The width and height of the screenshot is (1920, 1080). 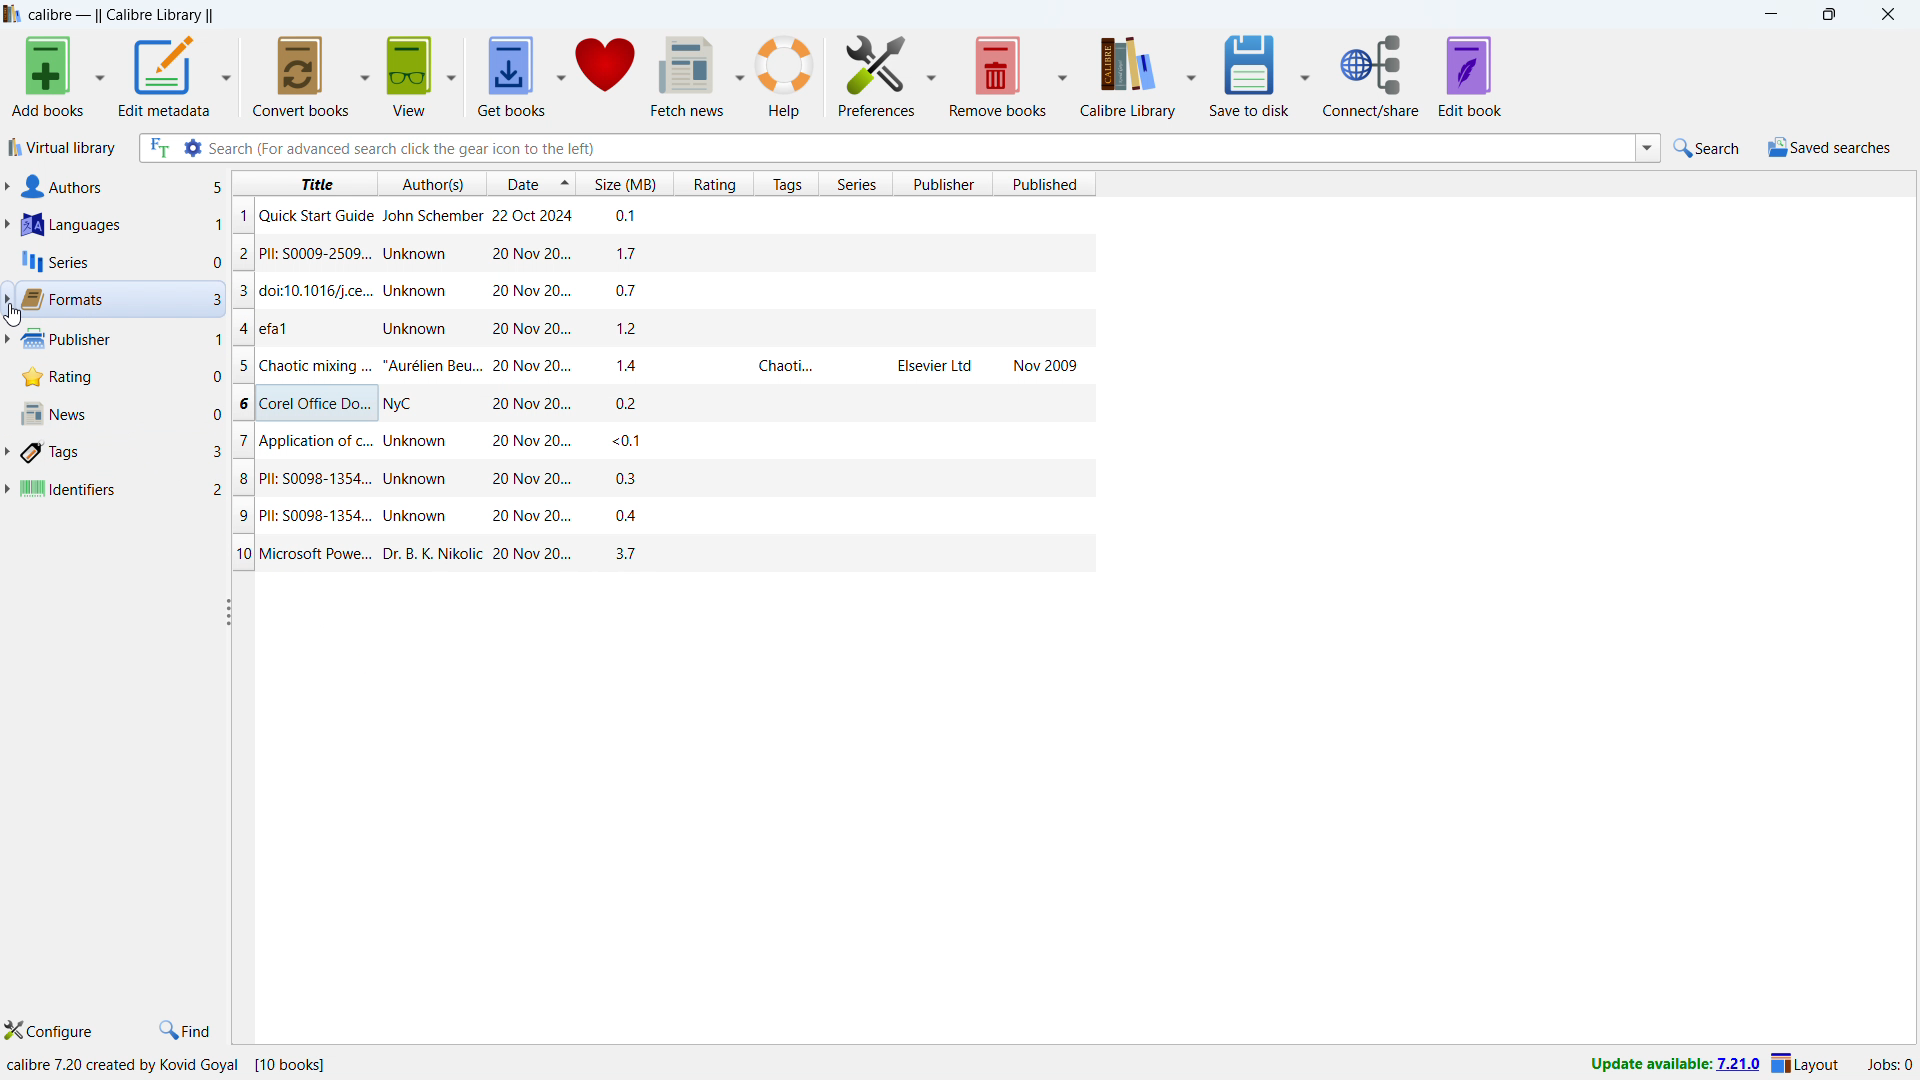 What do you see at coordinates (1371, 76) in the screenshot?
I see `connect/share` at bounding box center [1371, 76].